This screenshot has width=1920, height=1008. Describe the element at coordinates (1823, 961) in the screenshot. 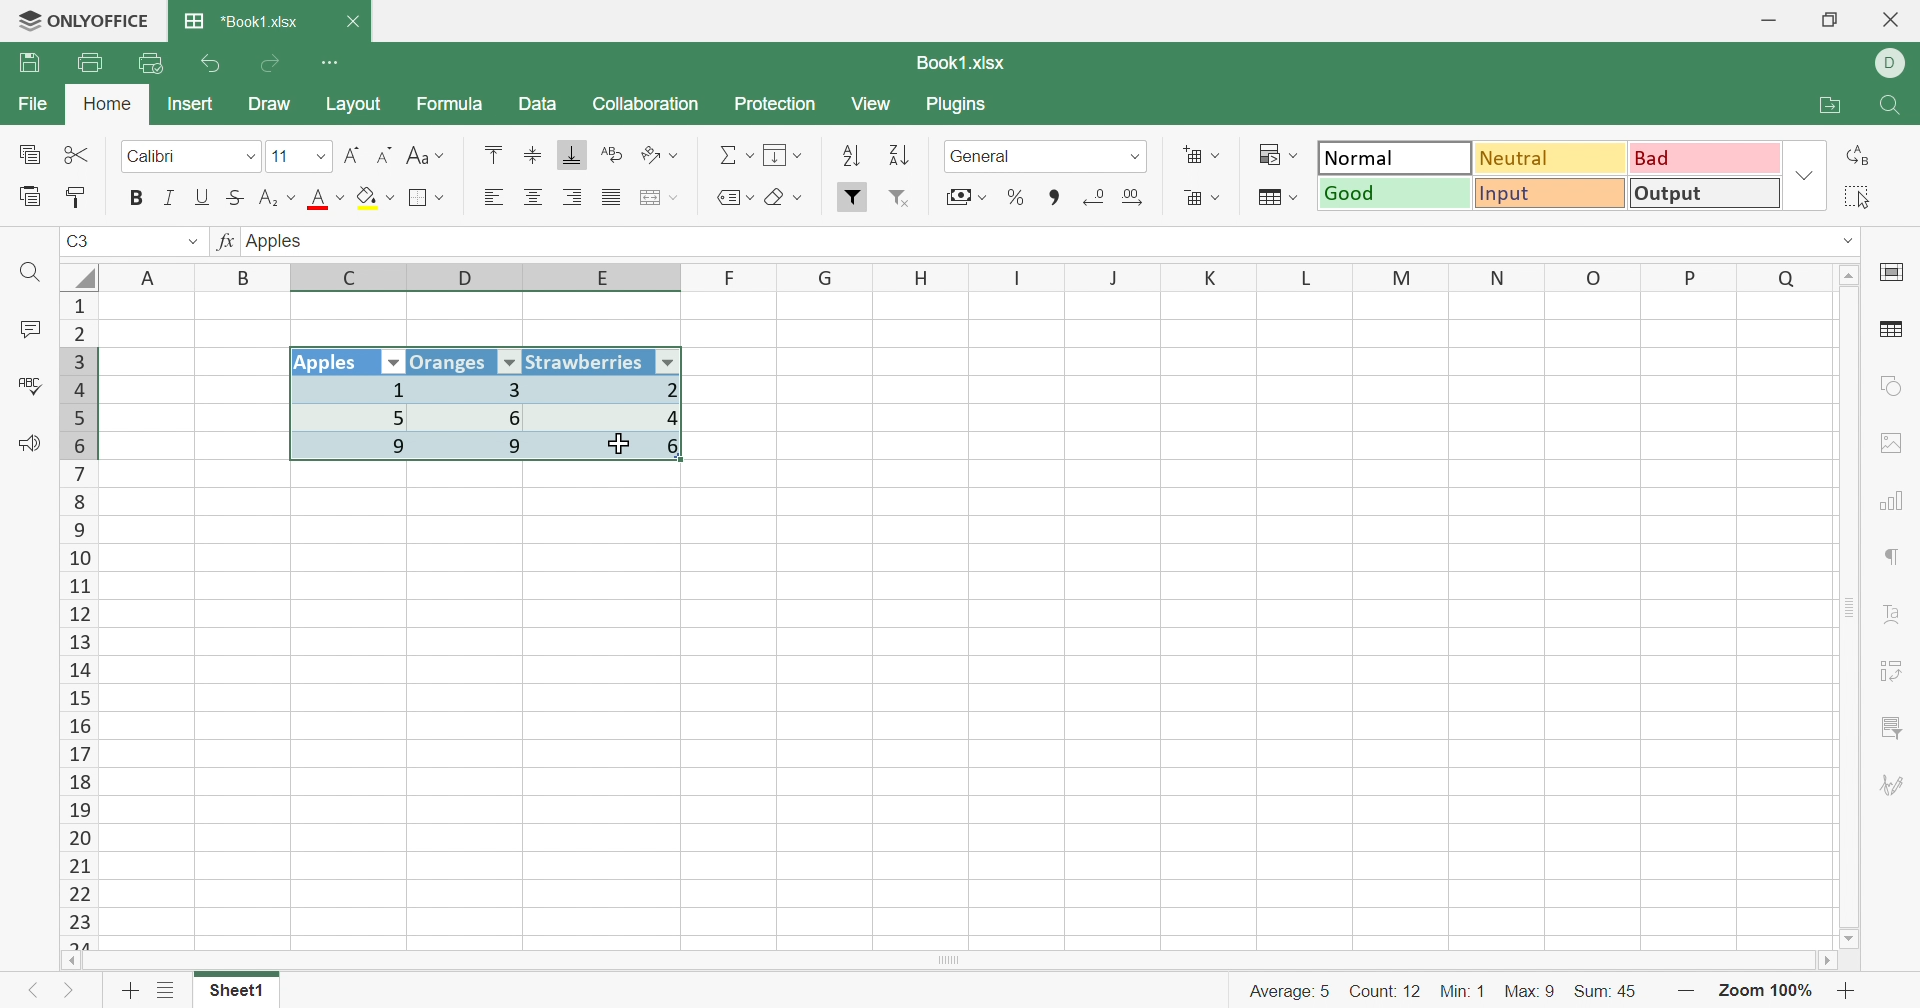

I see `Scroll right` at that location.